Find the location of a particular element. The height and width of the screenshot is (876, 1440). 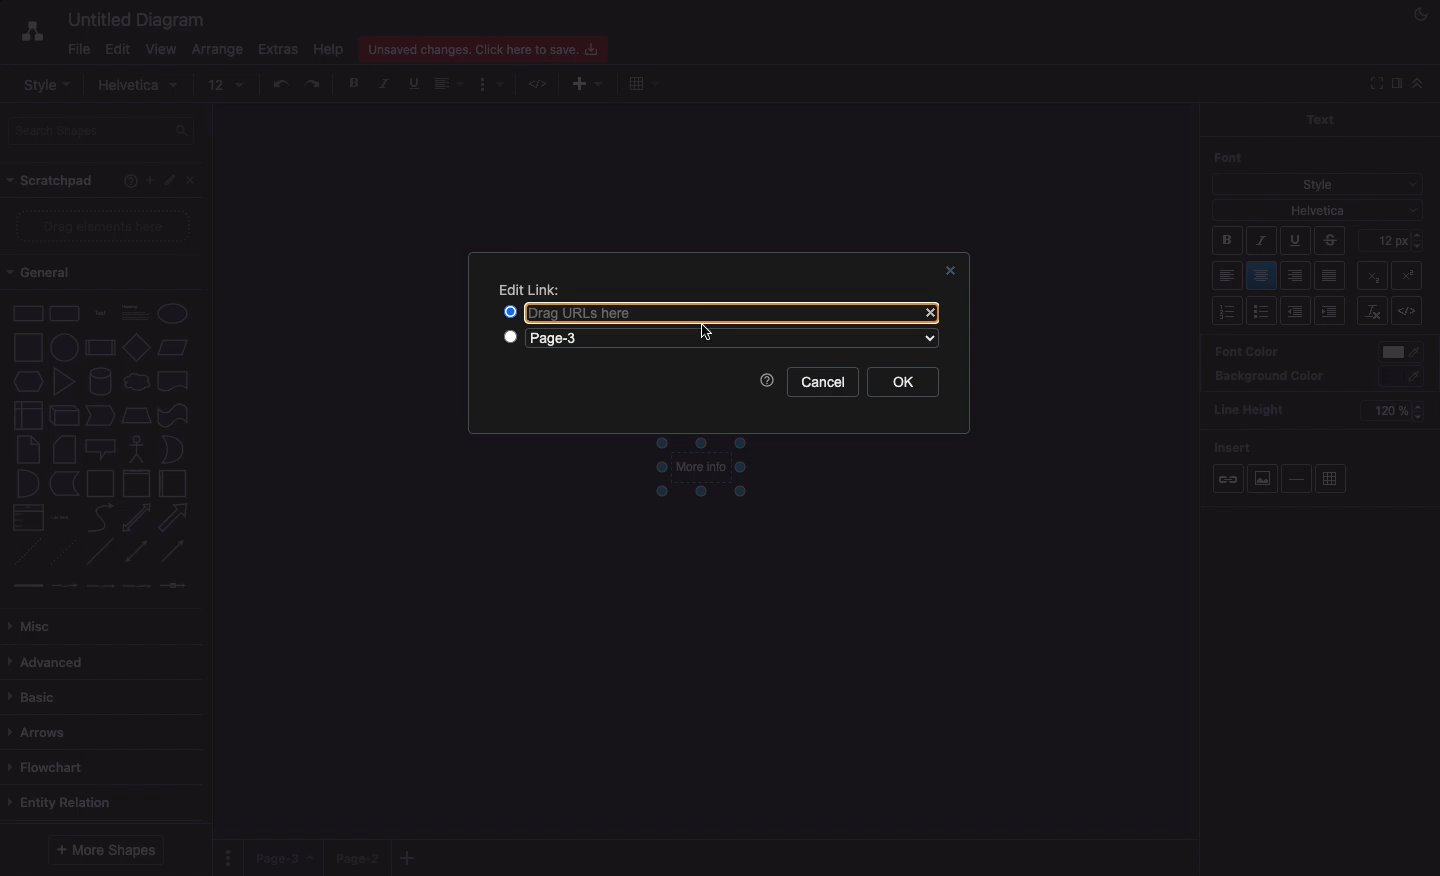

Edit link is located at coordinates (530, 290).